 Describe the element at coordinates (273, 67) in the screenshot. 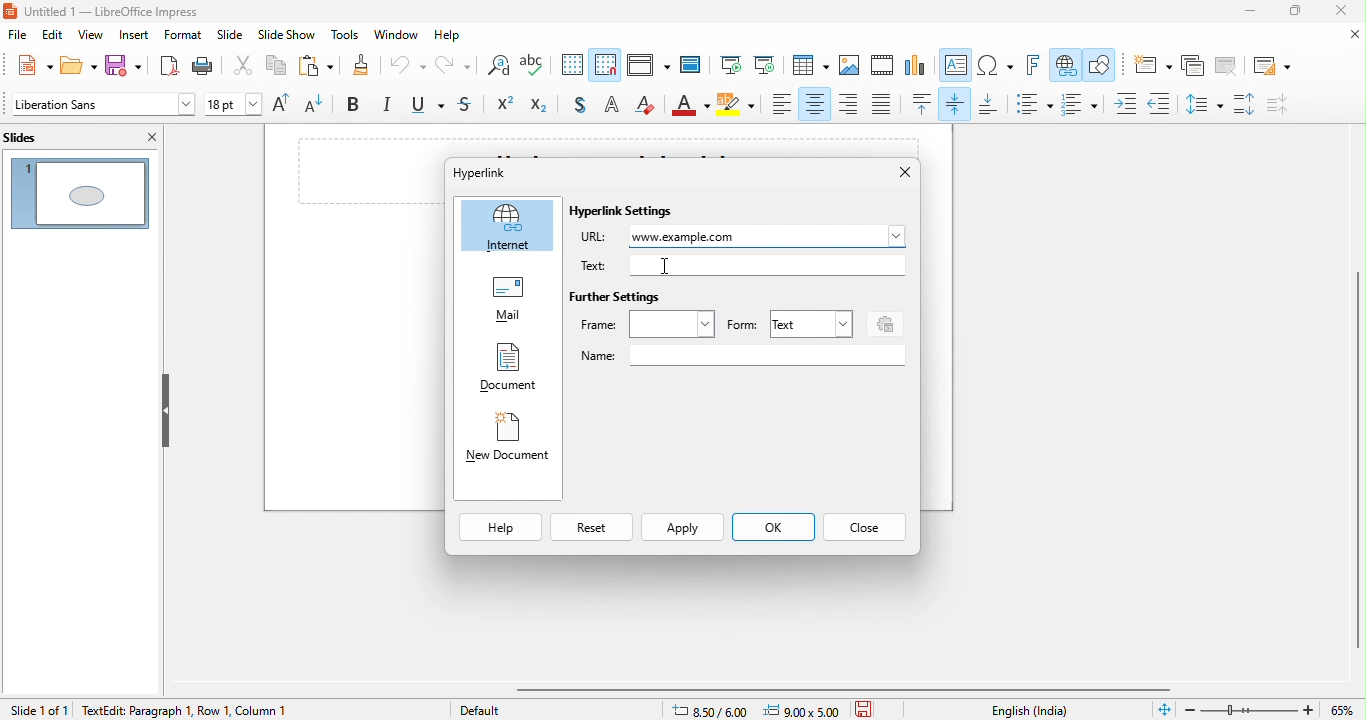

I see `copy` at that location.